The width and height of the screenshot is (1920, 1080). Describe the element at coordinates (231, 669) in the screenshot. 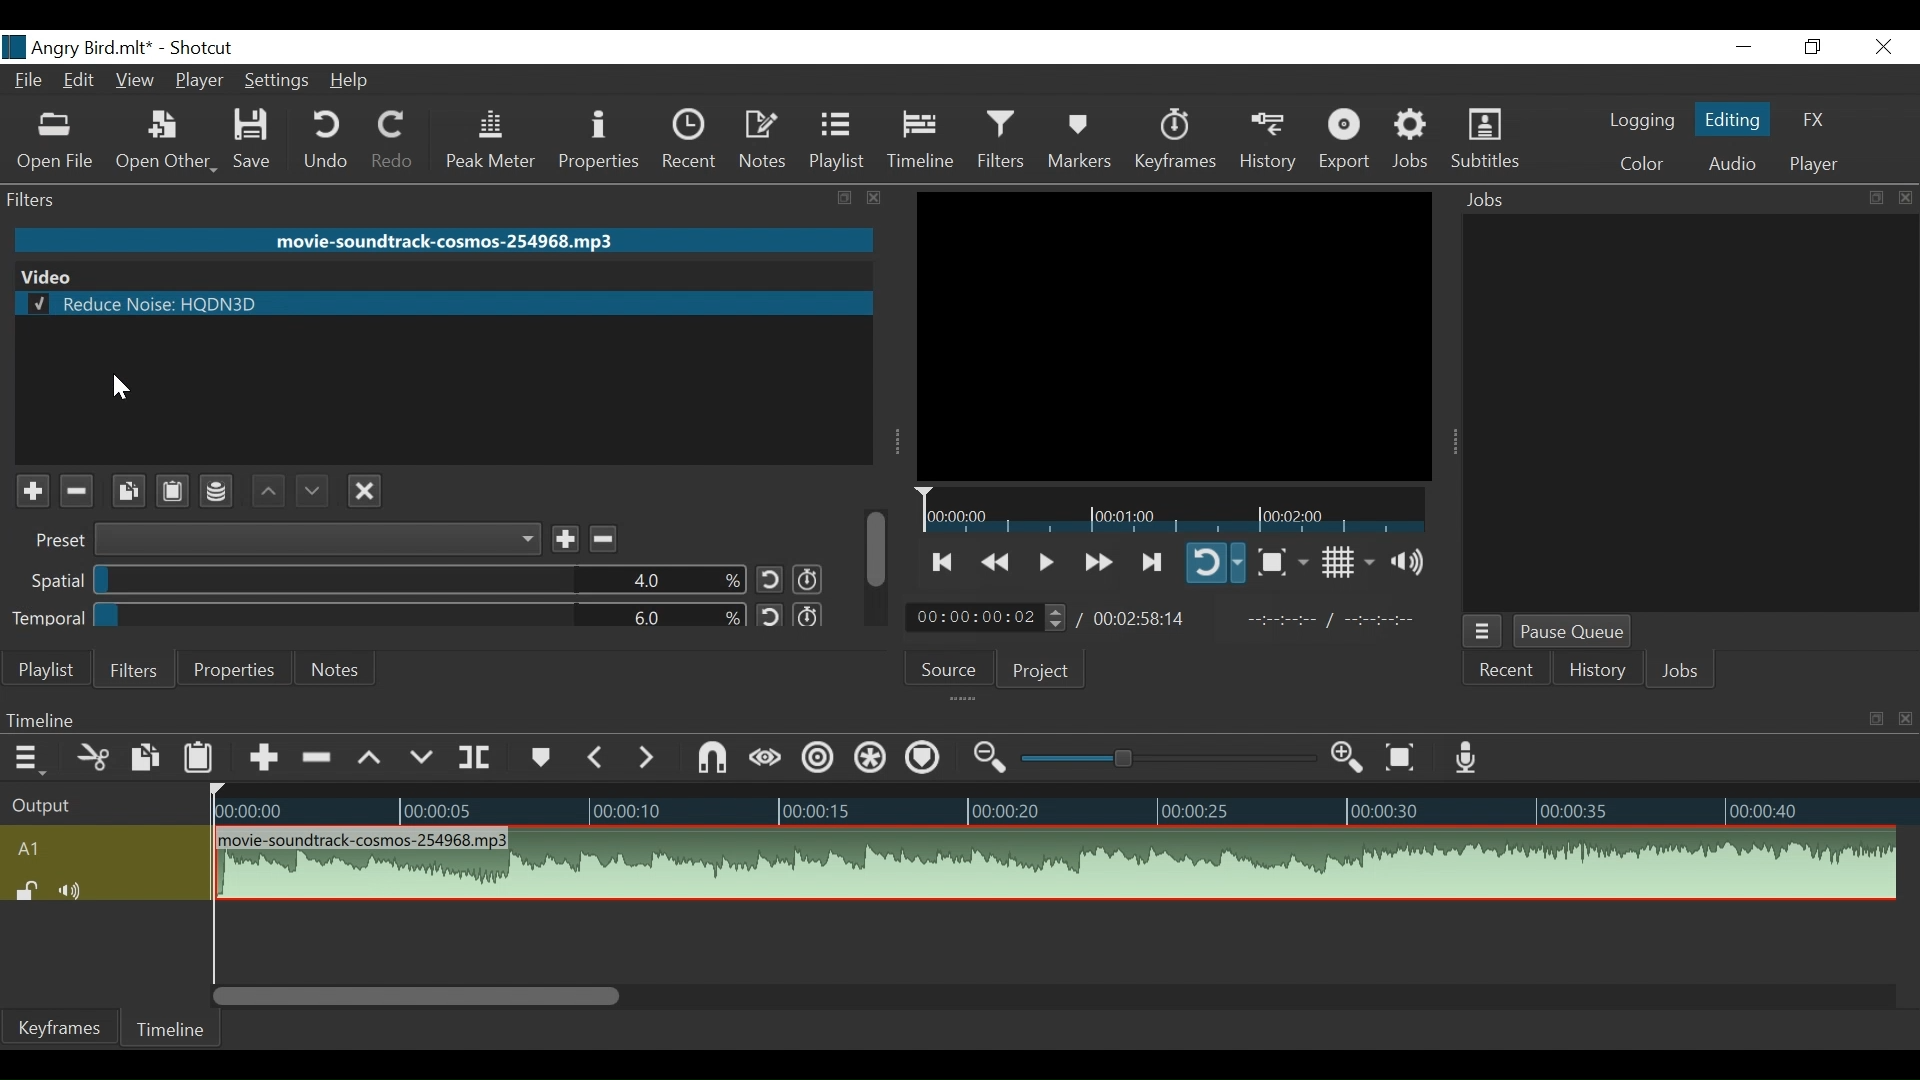

I see `Properties` at that location.